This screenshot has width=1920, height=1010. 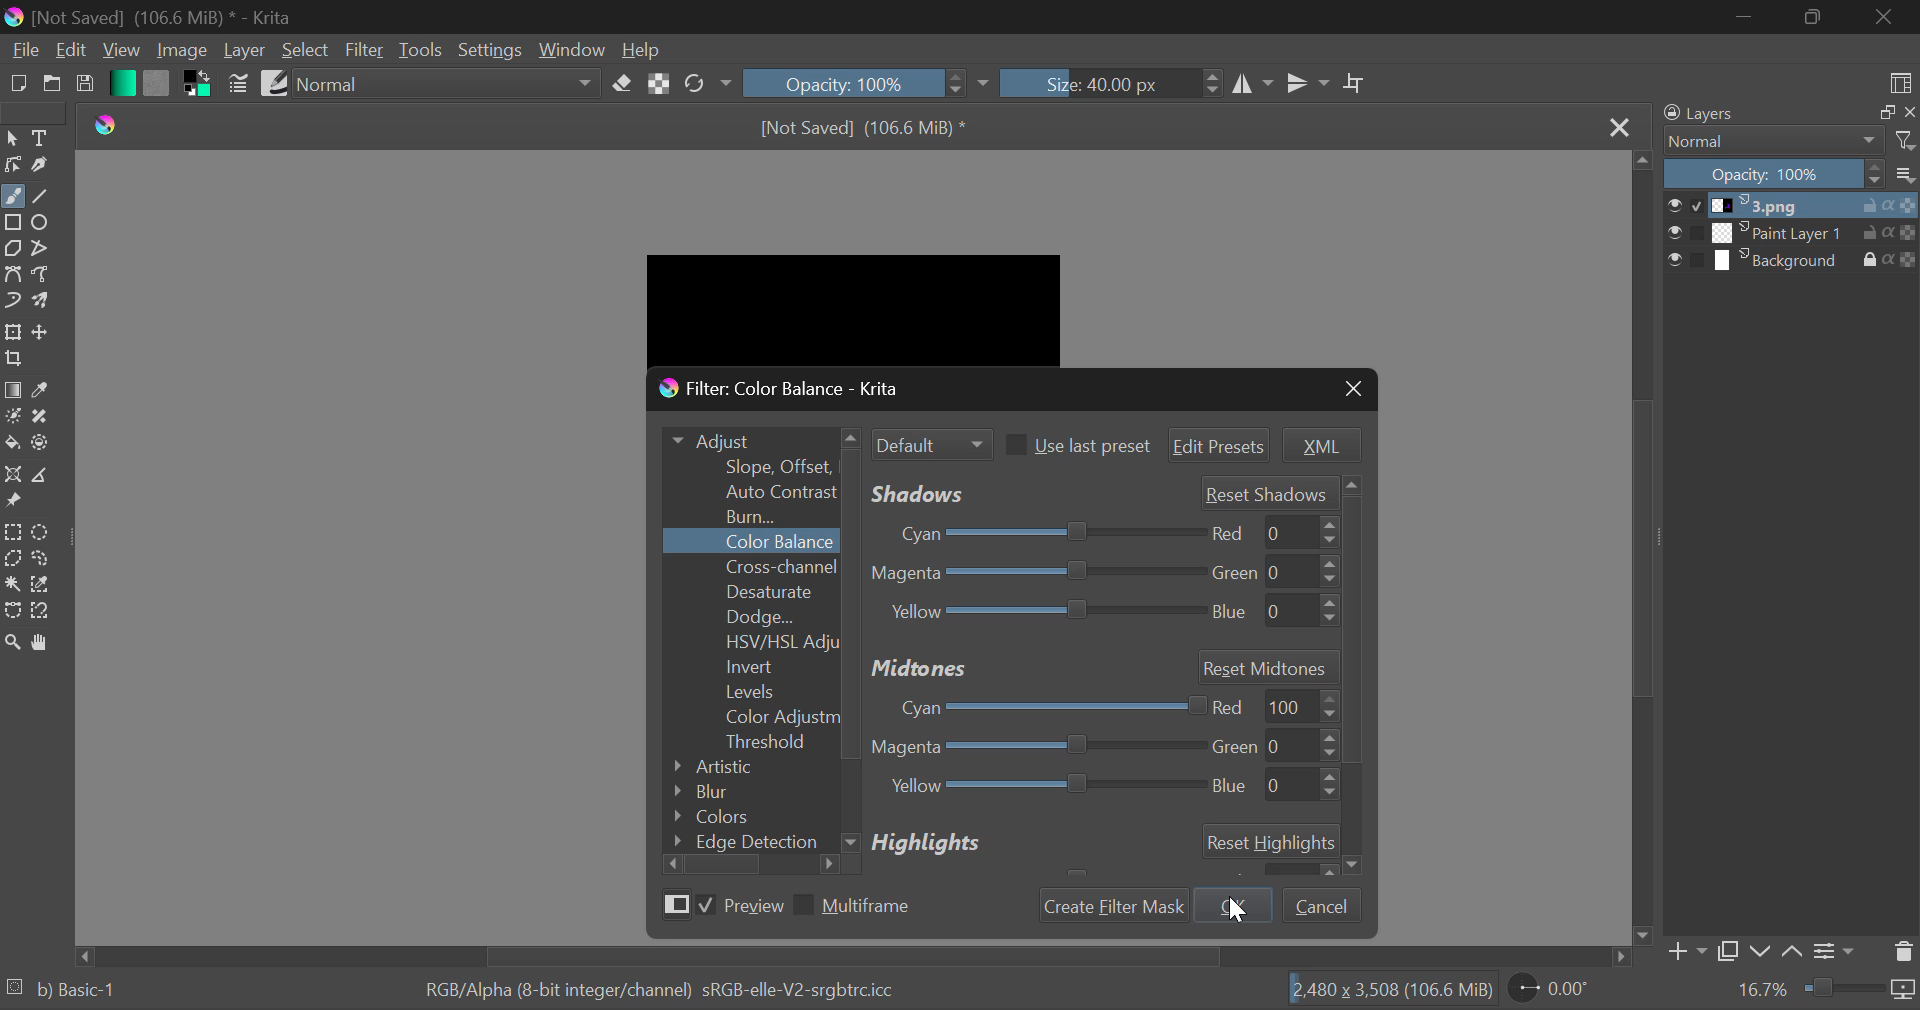 I want to click on Yellow Blue Adjustment Slider, so click(x=1037, y=789).